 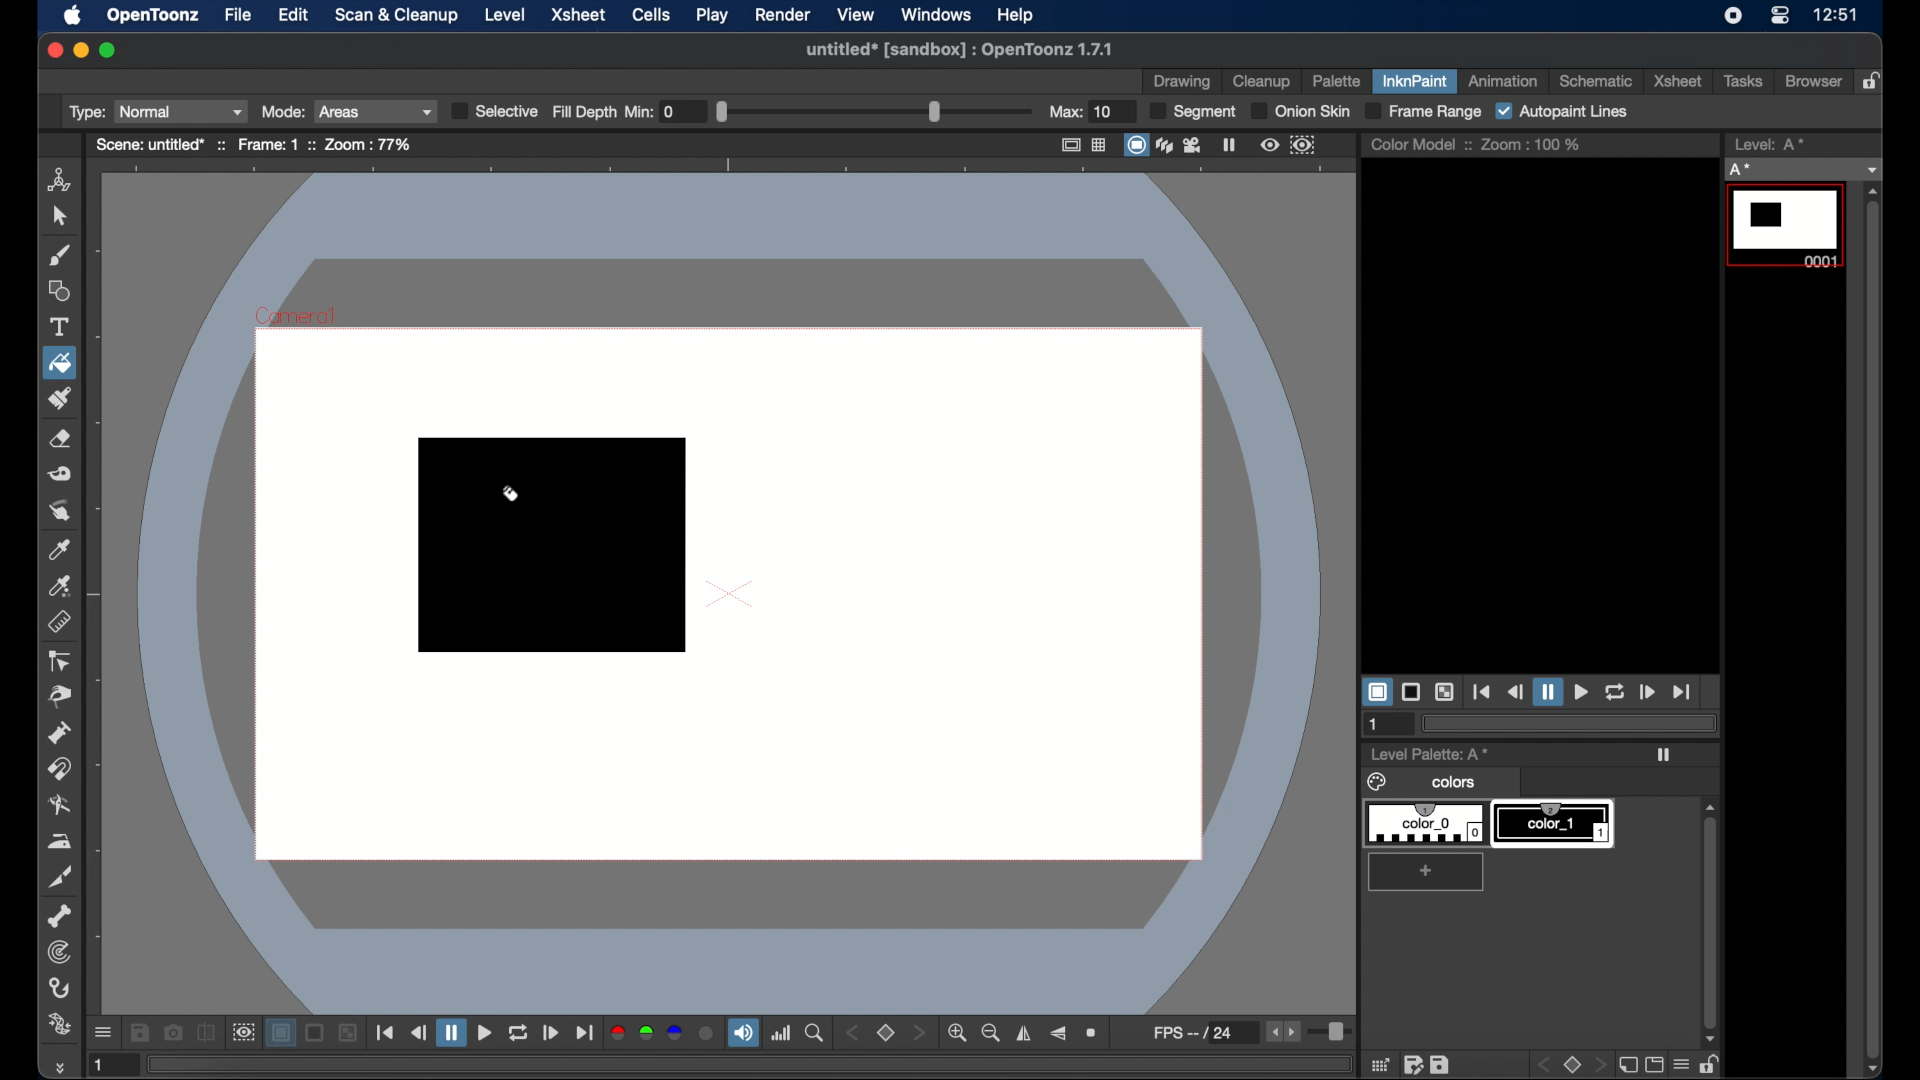 What do you see at coordinates (1595, 82) in the screenshot?
I see `schematic` at bounding box center [1595, 82].